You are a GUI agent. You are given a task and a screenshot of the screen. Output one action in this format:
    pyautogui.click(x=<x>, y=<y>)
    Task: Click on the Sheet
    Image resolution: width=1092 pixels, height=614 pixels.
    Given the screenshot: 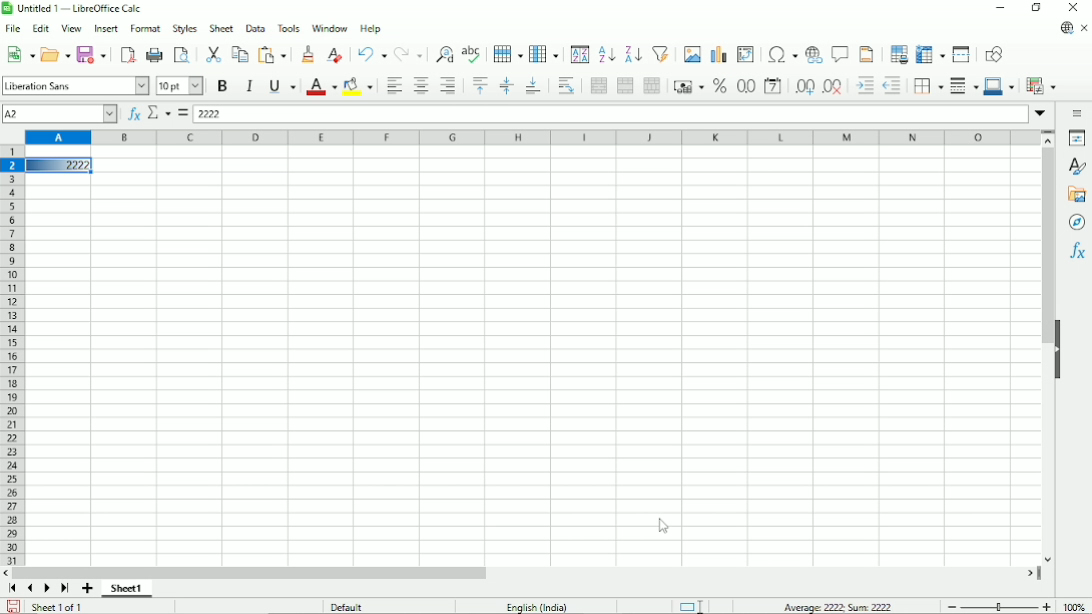 What is the action you would take?
    pyautogui.click(x=221, y=28)
    